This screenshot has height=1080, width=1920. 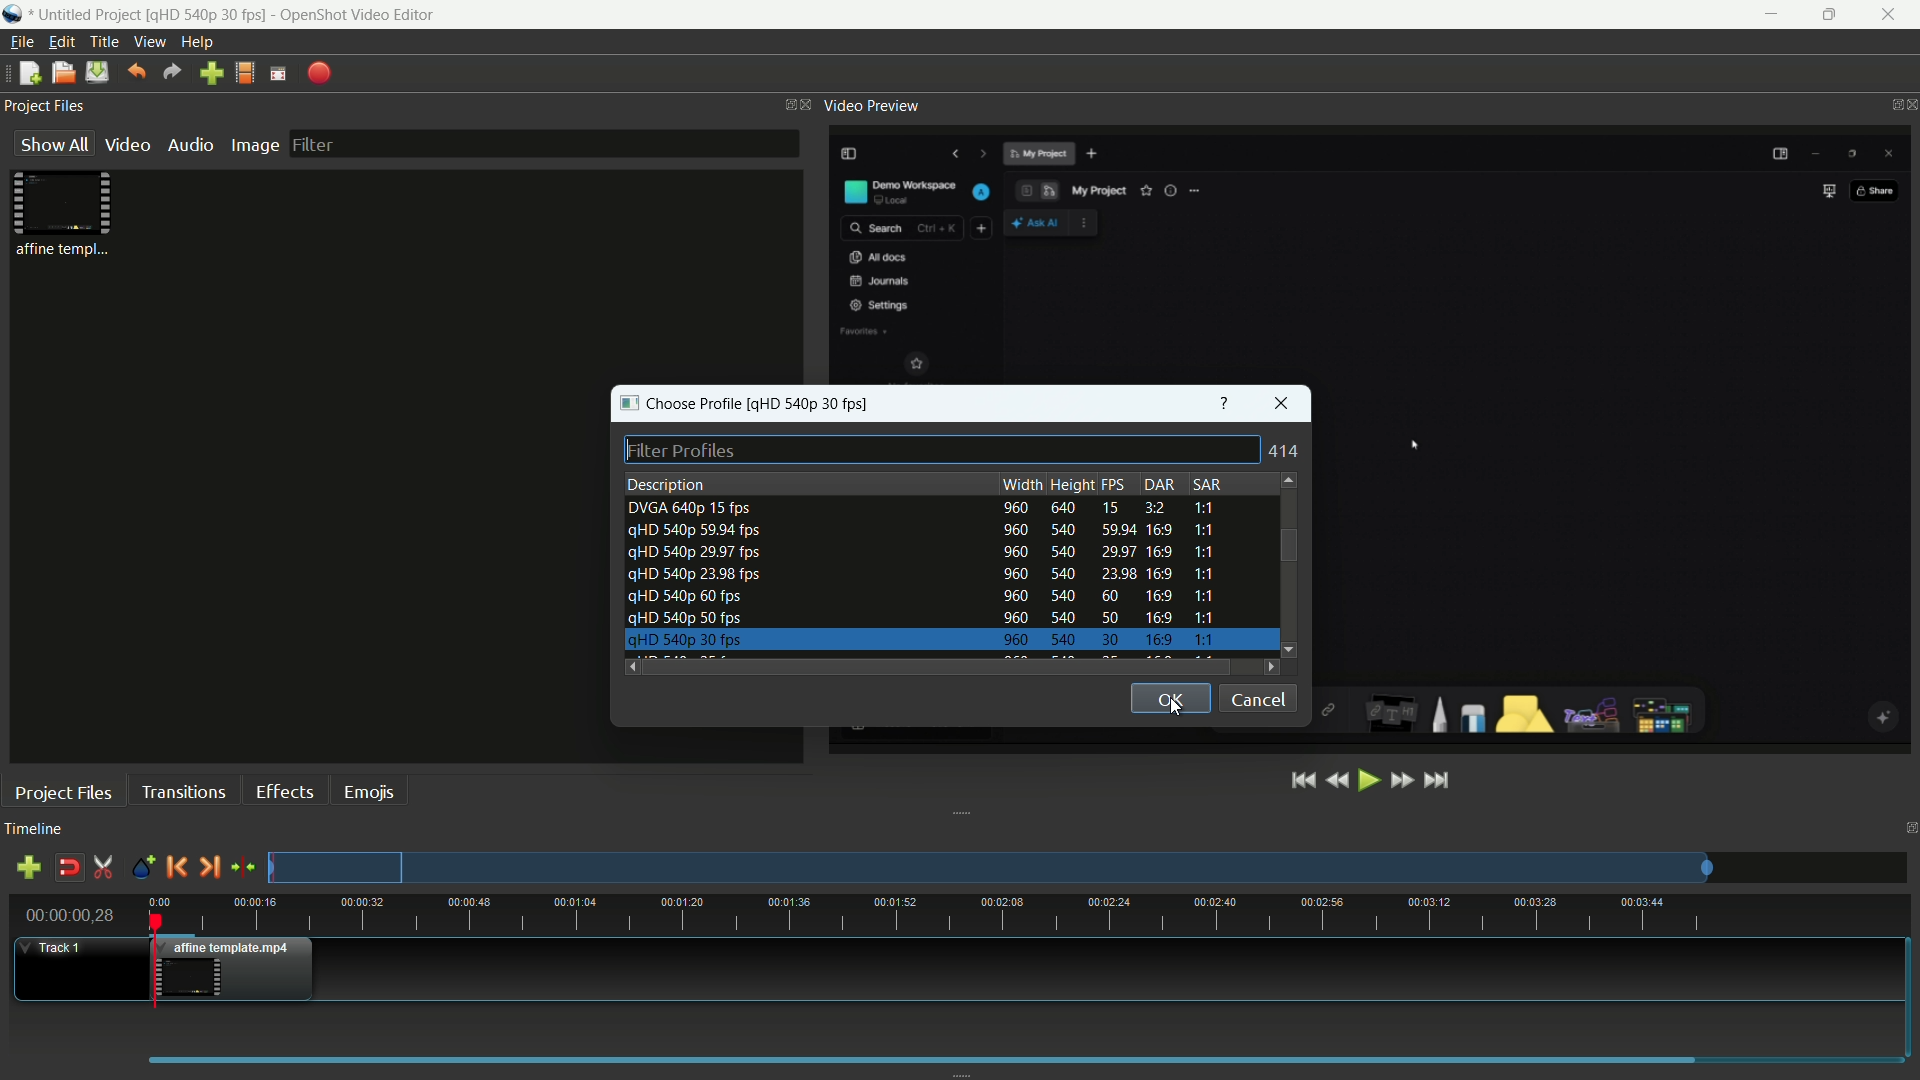 What do you see at coordinates (317, 75) in the screenshot?
I see `export` at bounding box center [317, 75].